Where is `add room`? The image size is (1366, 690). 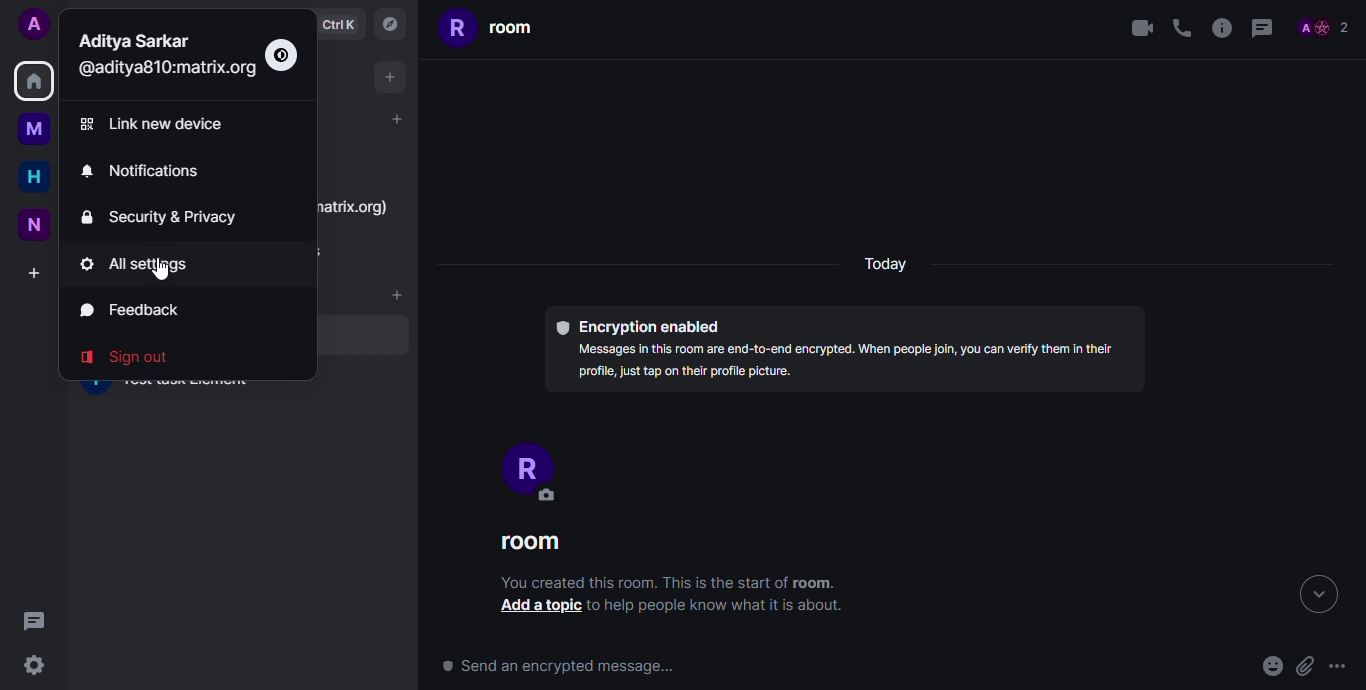
add room is located at coordinates (397, 294).